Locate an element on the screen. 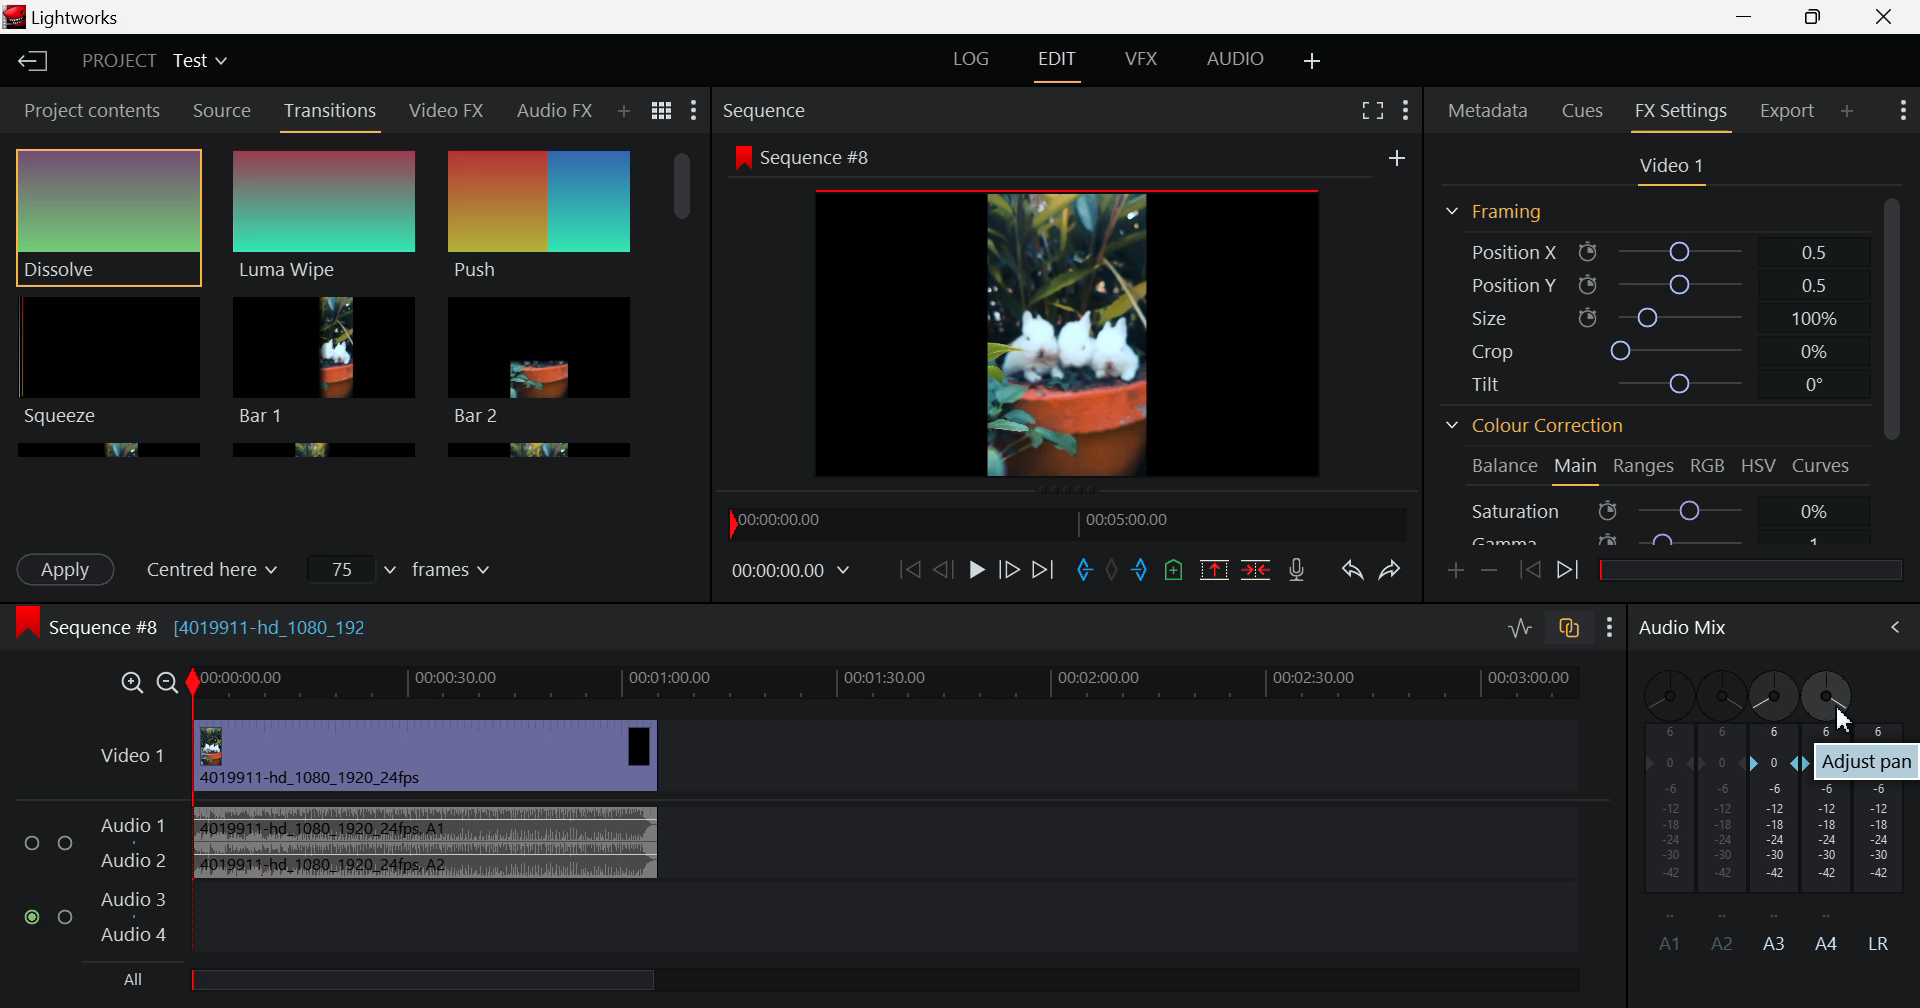 The image size is (1920, 1008). Back to Homepage is located at coordinates (29, 58).